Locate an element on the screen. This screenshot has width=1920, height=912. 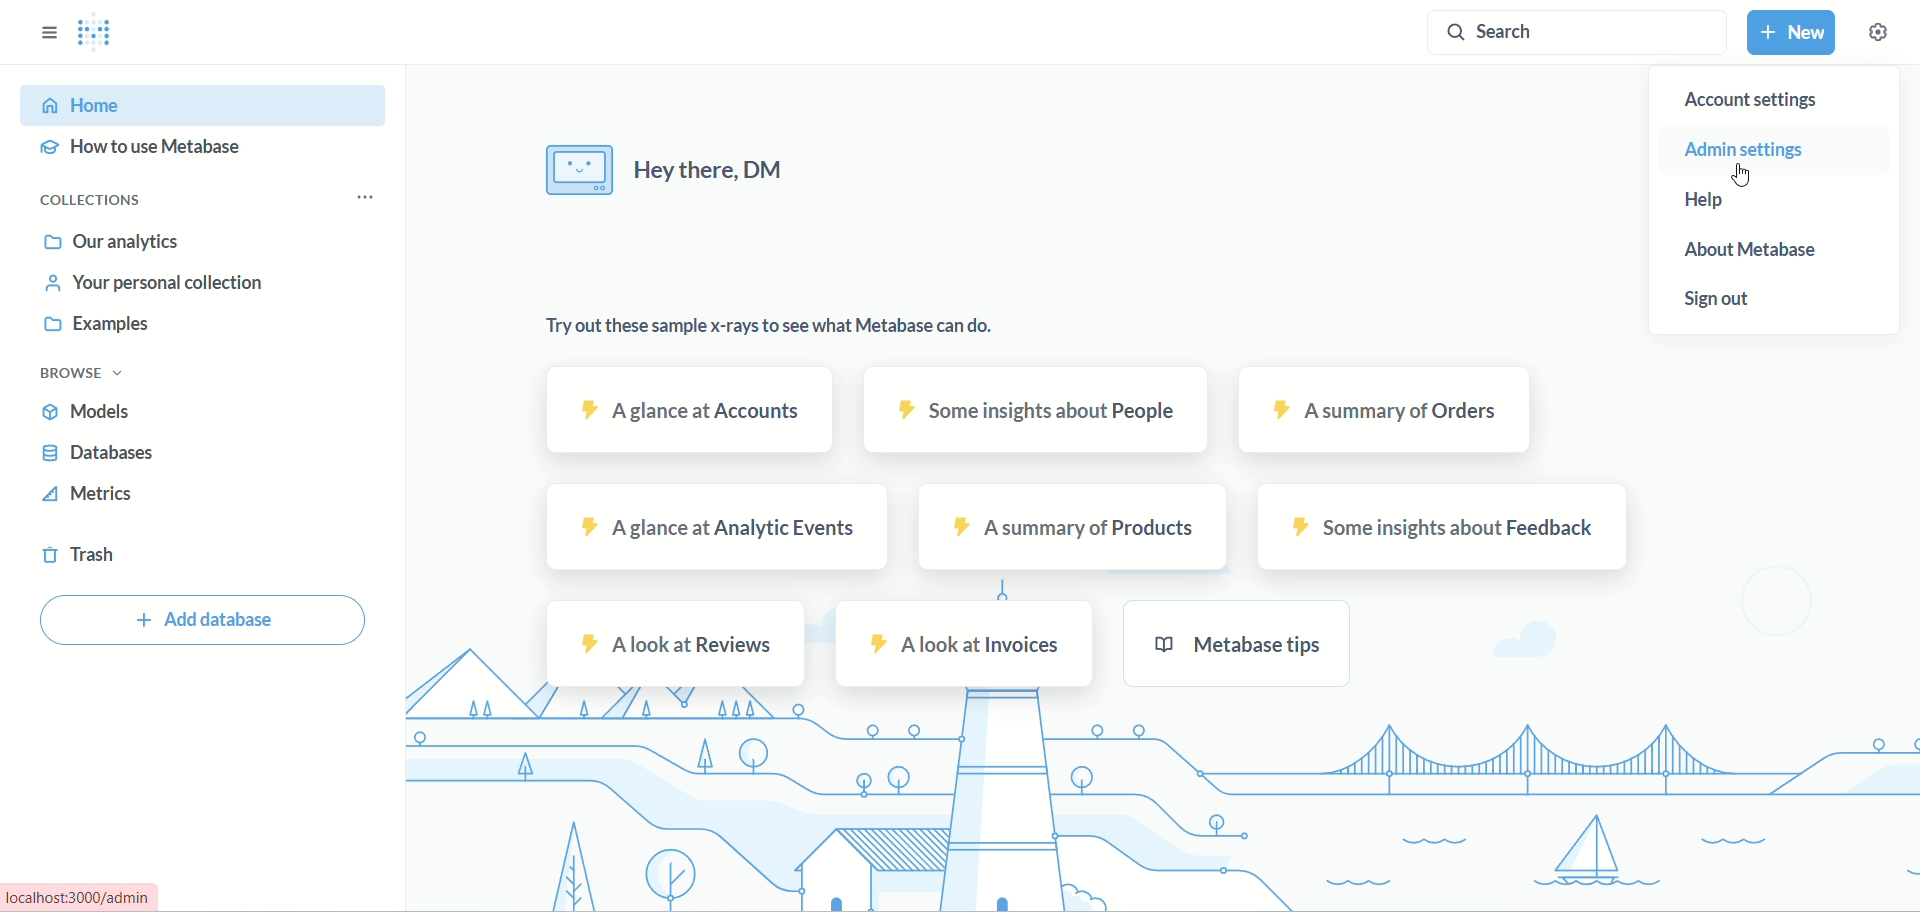
browse is located at coordinates (76, 375).